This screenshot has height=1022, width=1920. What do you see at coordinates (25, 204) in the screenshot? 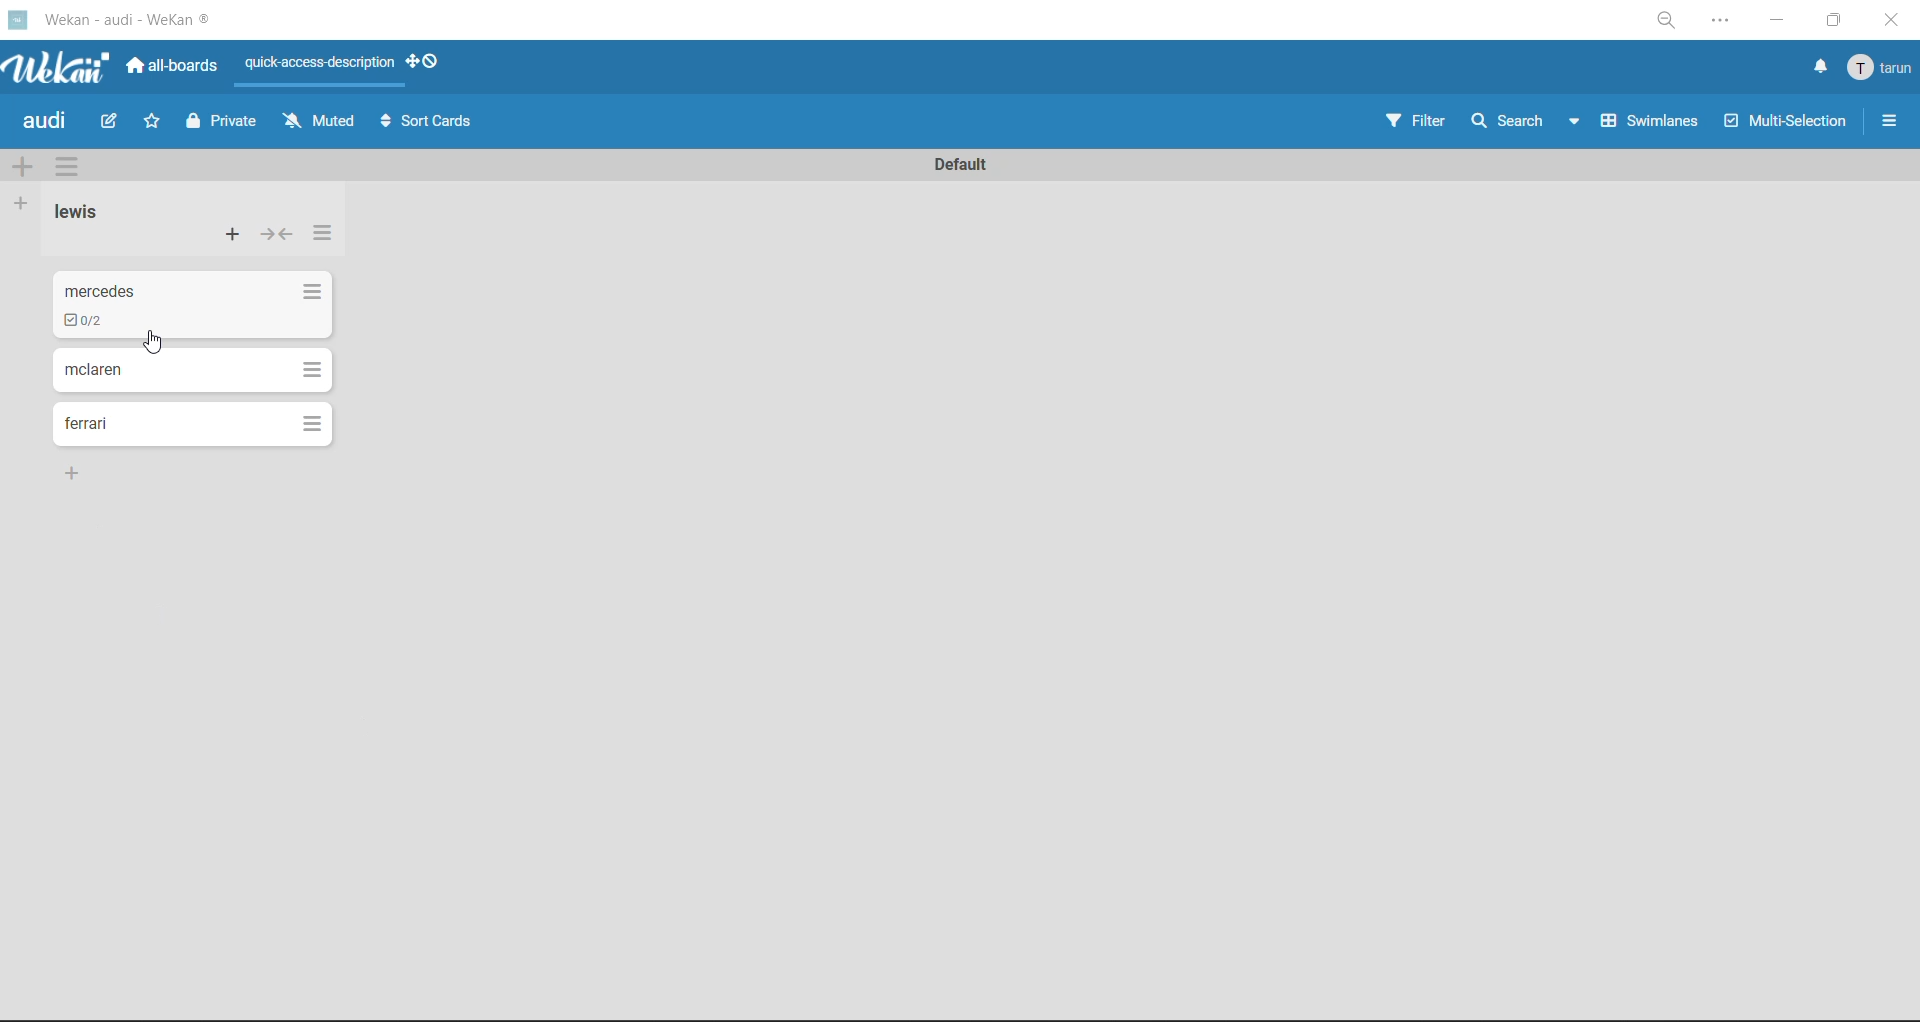
I see `add list` at bounding box center [25, 204].